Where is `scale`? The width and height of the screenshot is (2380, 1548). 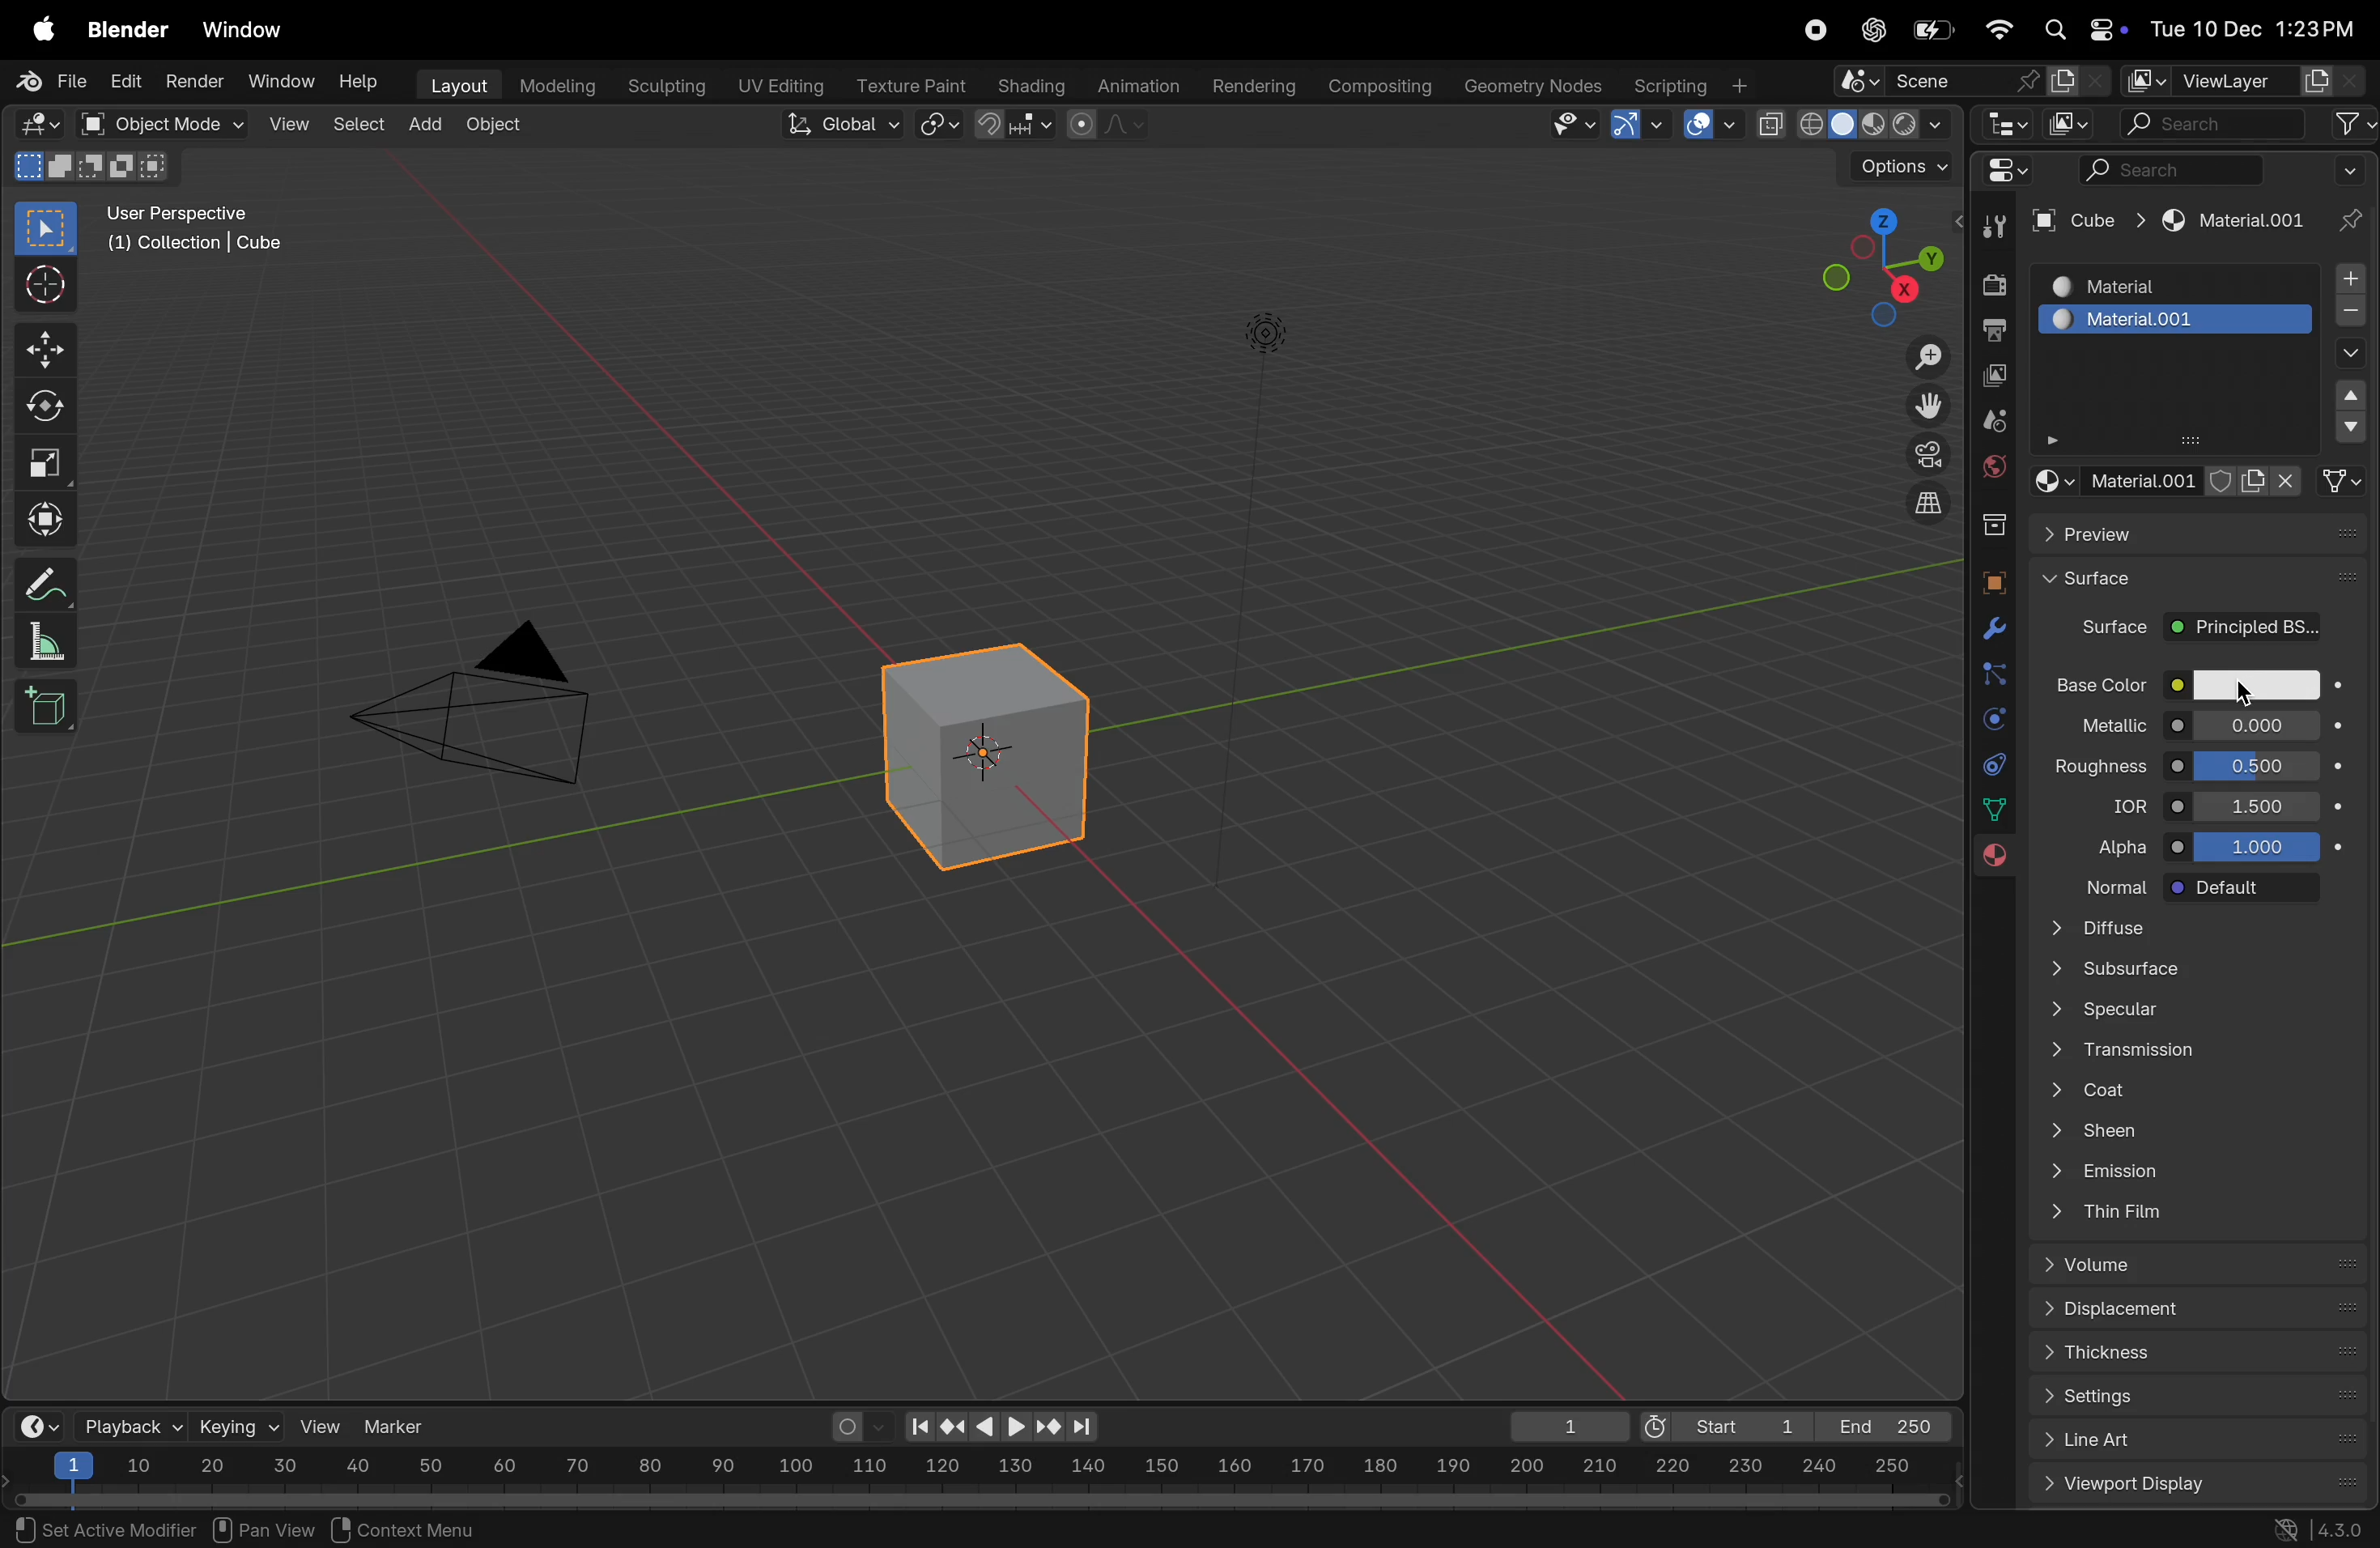 scale is located at coordinates (42, 457).